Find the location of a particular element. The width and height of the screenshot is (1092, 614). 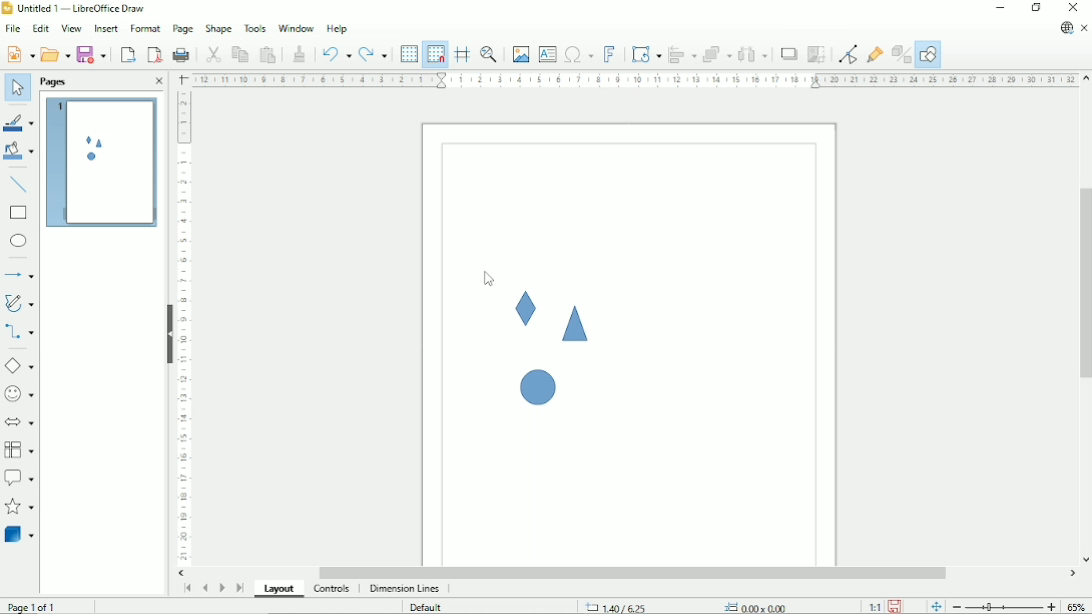

Flow chart is located at coordinates (19, 450).